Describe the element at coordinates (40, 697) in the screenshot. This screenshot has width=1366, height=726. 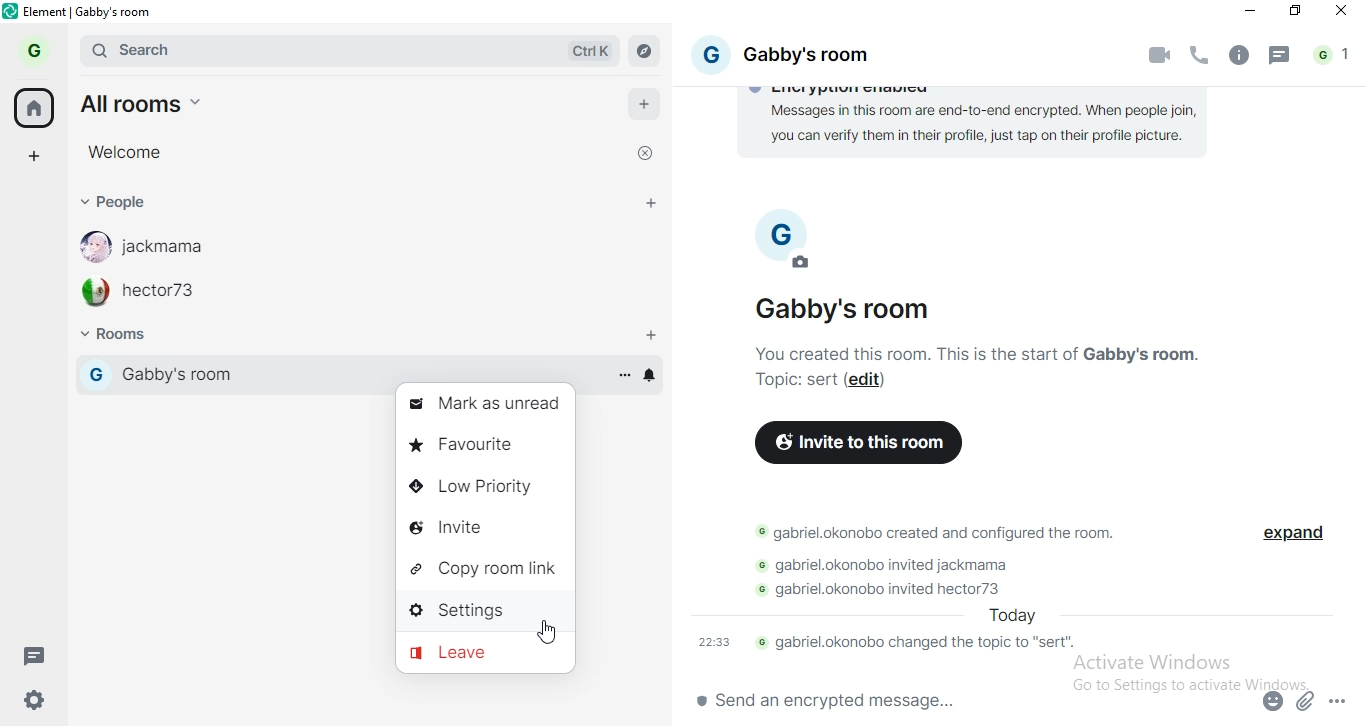
I see `settings` at that location.